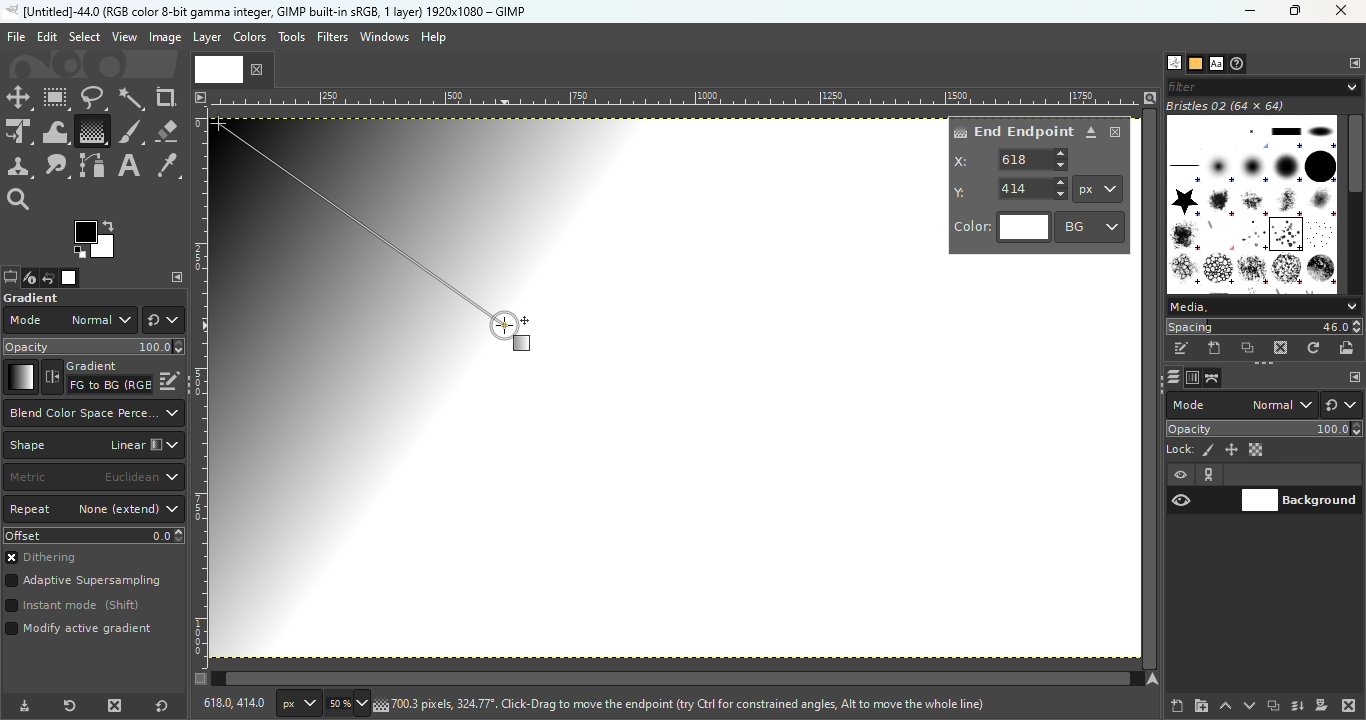 The height and width of the screenshot is (720, 1366). What do you see at coordinates (53, 131) in the screenshot?
I see `Wrap transform` at bounding box center [53, 131].